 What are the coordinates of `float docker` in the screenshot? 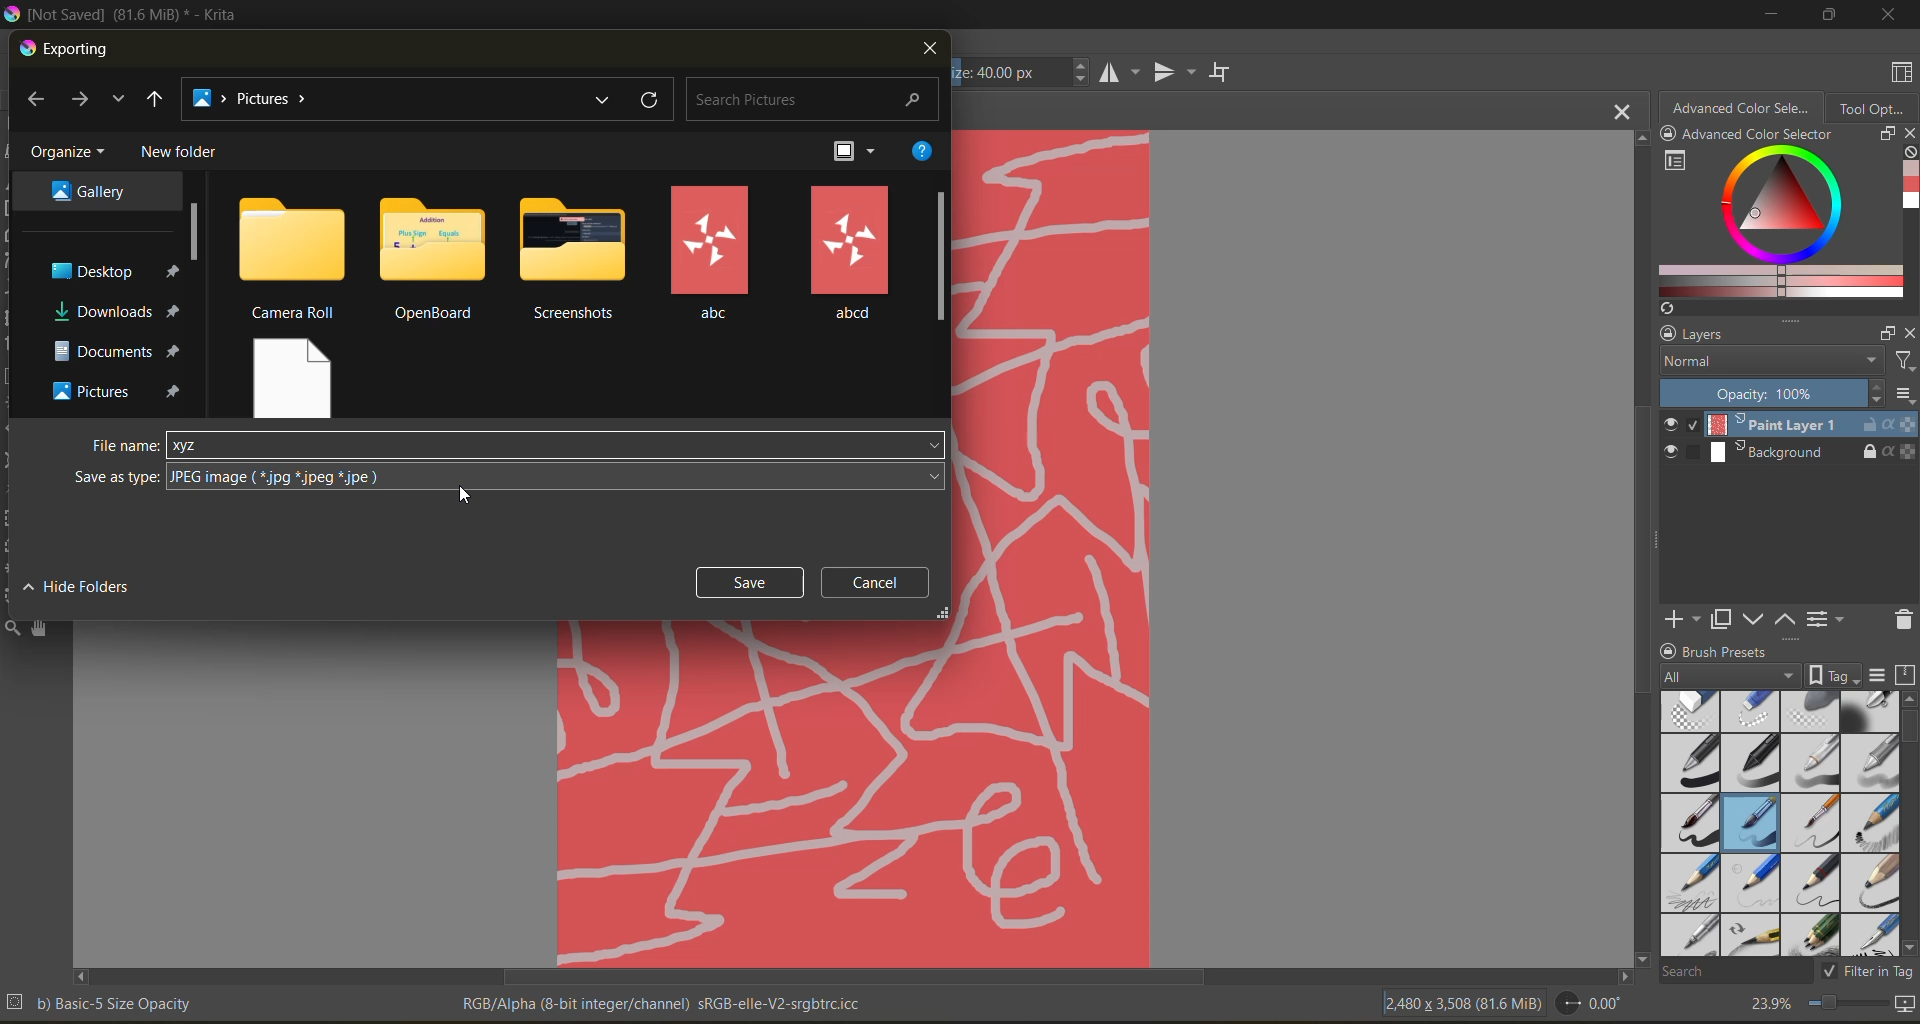 It's located at (1887, 334).